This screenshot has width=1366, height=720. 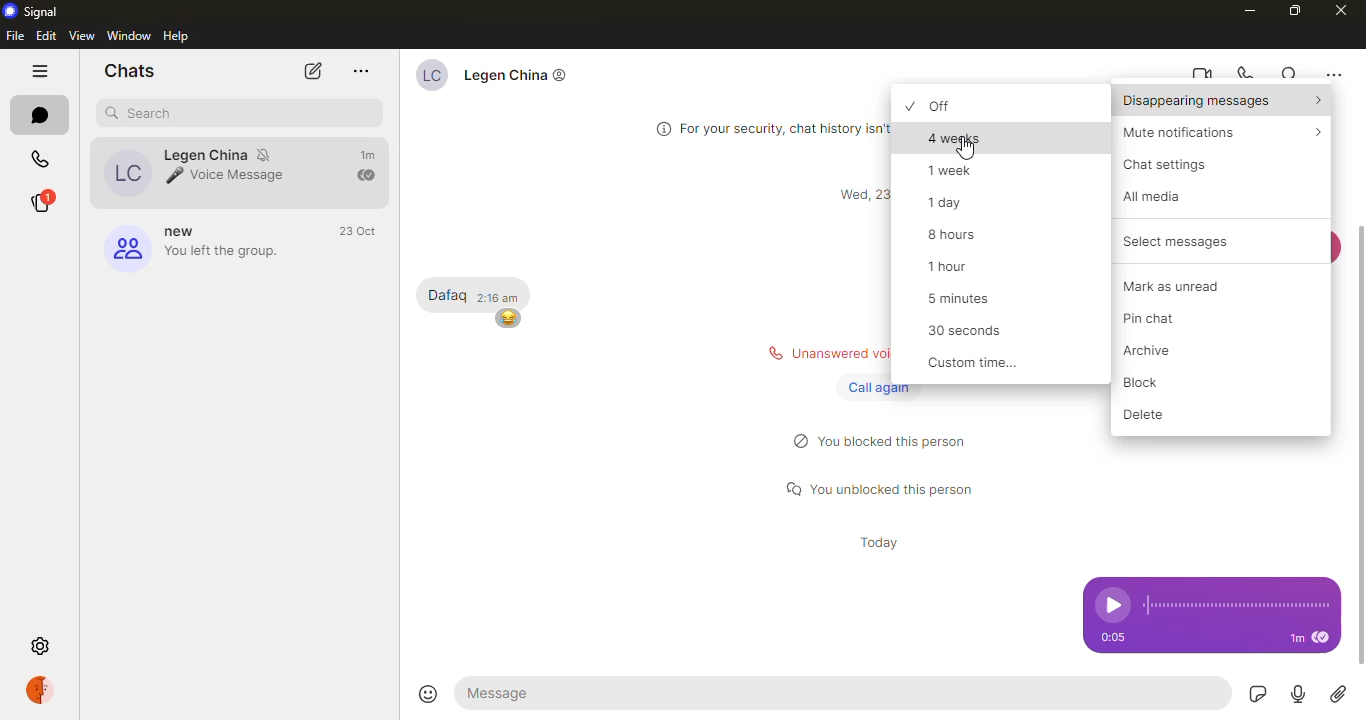 What do you see at coordinates (1160, 351) in the screenshot?
I see `archive` at bounding box center [1160, 351].